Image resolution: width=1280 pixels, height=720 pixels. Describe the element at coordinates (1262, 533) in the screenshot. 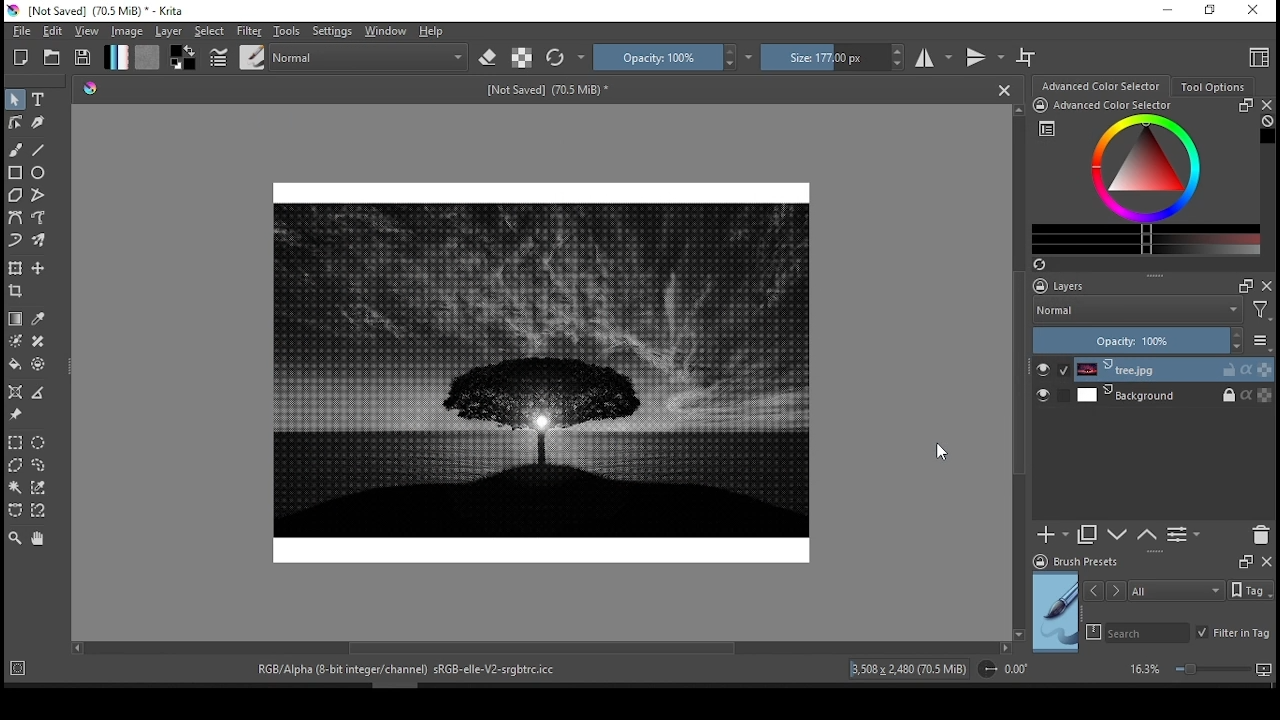

I see `delete layer` at that location.